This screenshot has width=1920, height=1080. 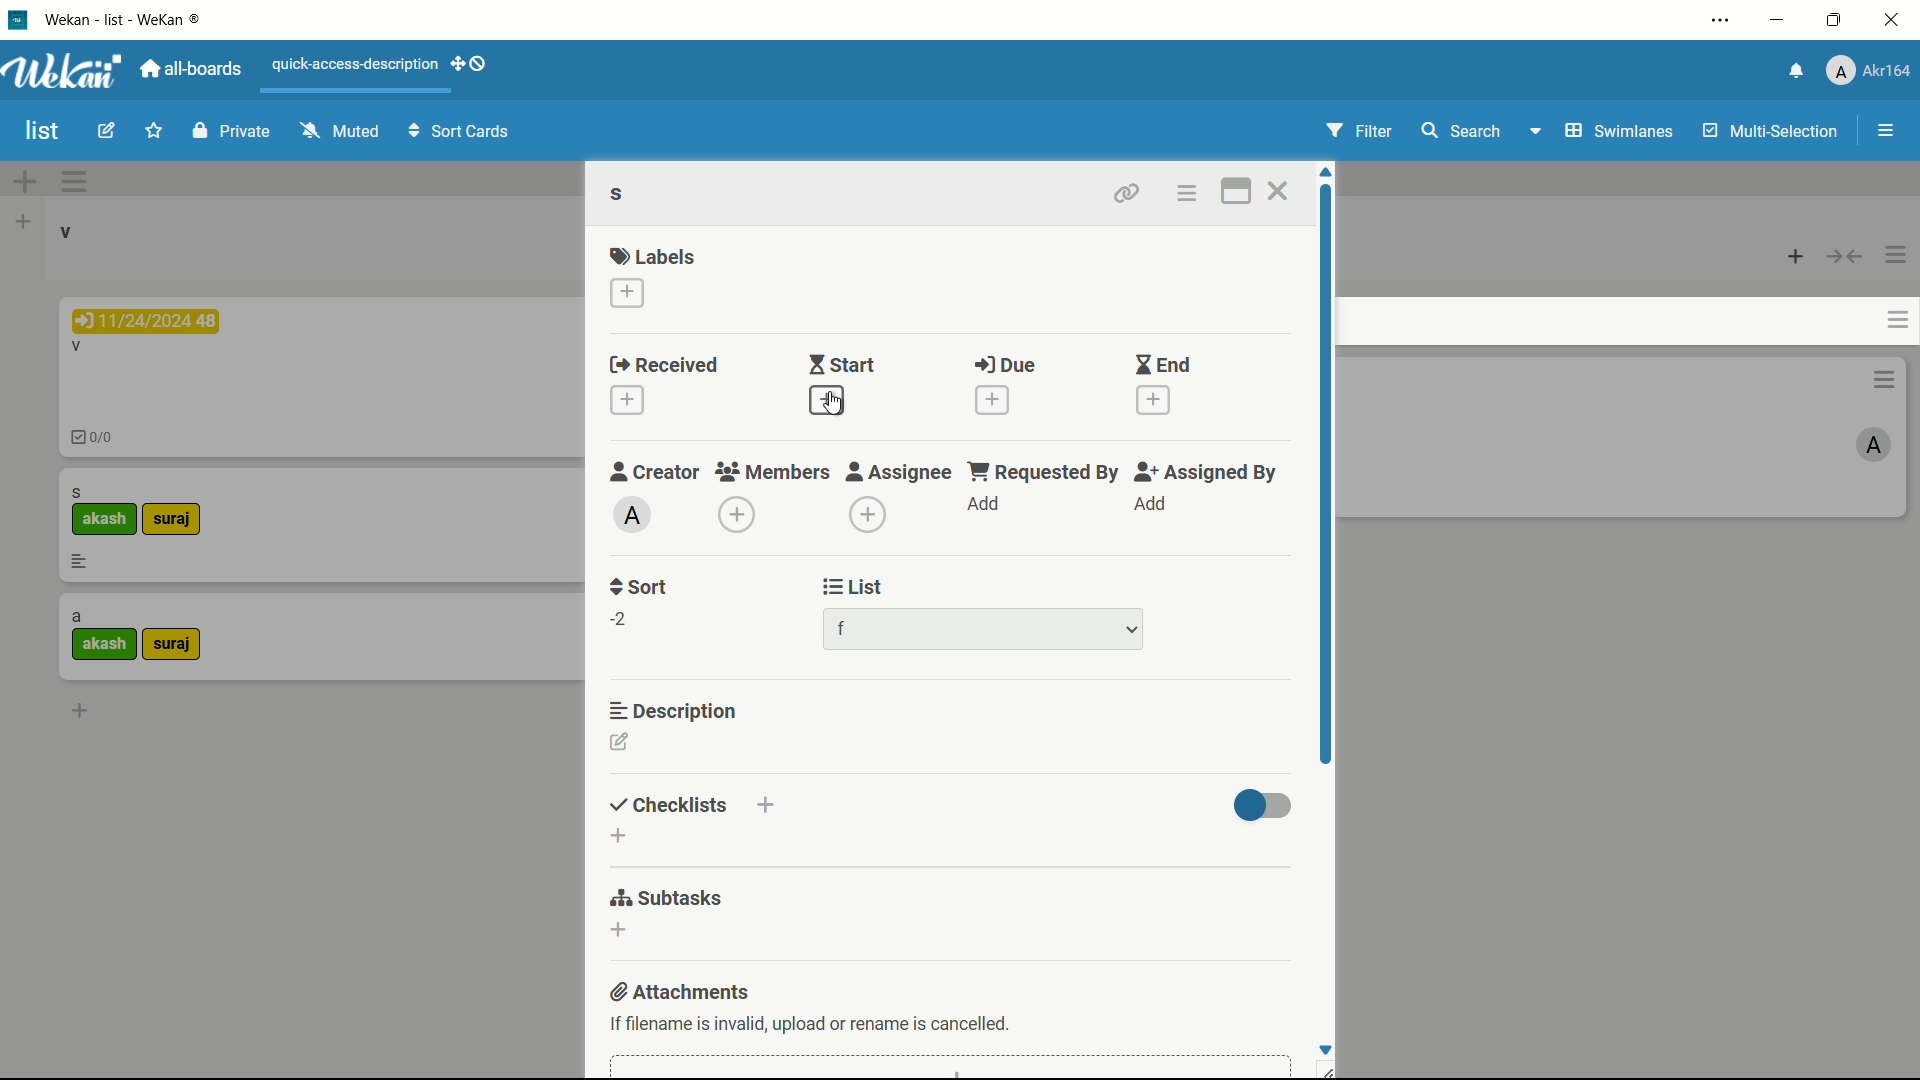 What do you see at coordinates (773, 473) in the screenshot?
I see `members` at bounding box center [773, 473].